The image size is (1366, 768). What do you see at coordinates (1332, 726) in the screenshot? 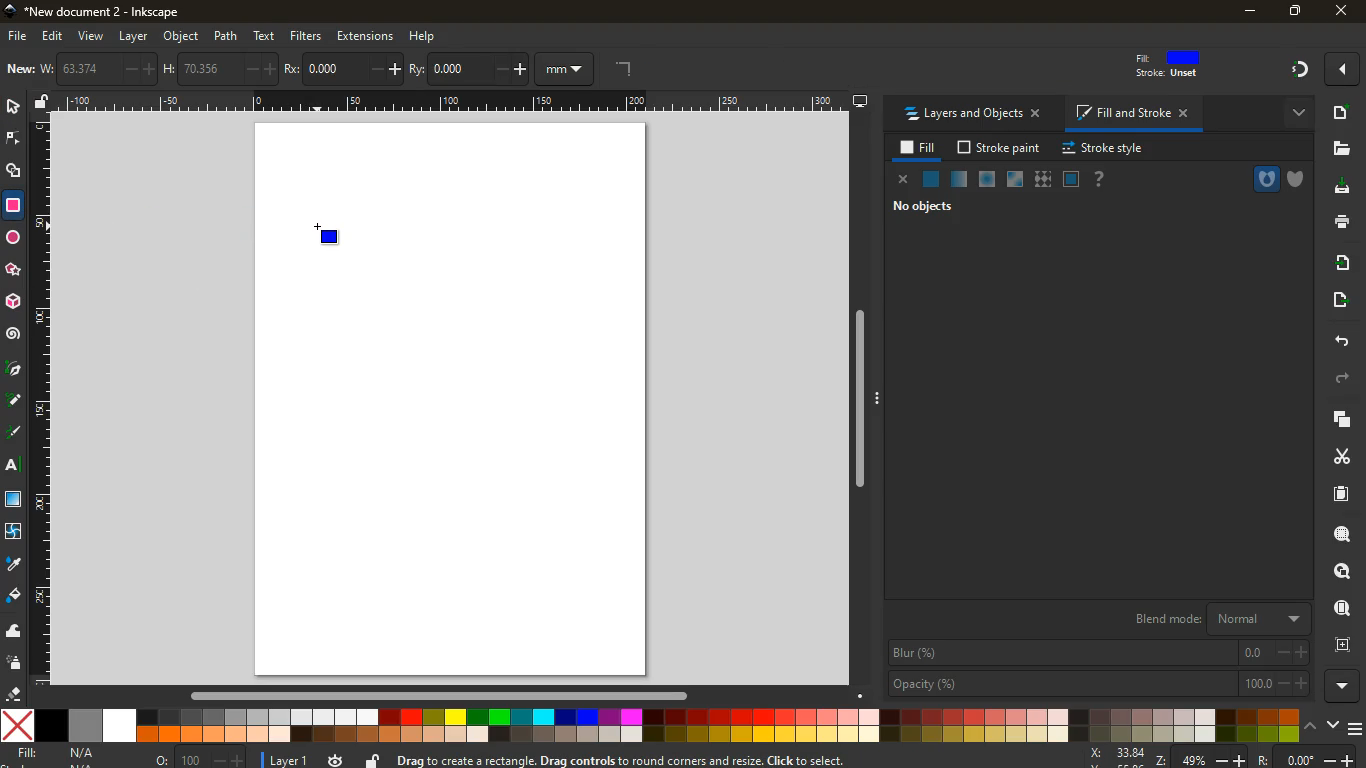
I see `down` at bounding box center [1332, 726].